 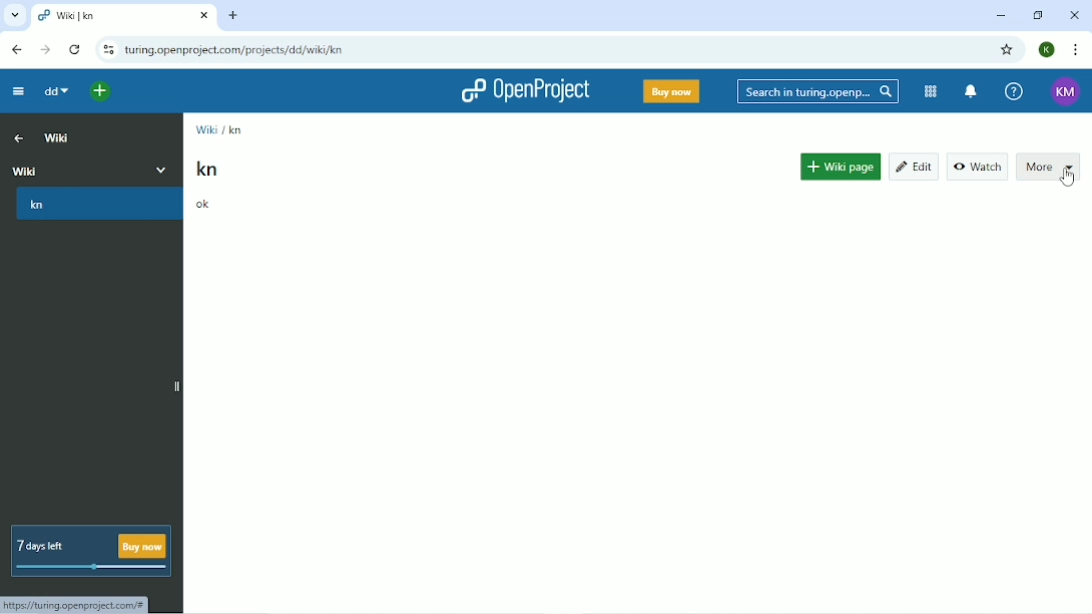 What do you see at coordinates (124, 18) in the screenshot?
I see `Current tab` at bounding box center [124, 18].